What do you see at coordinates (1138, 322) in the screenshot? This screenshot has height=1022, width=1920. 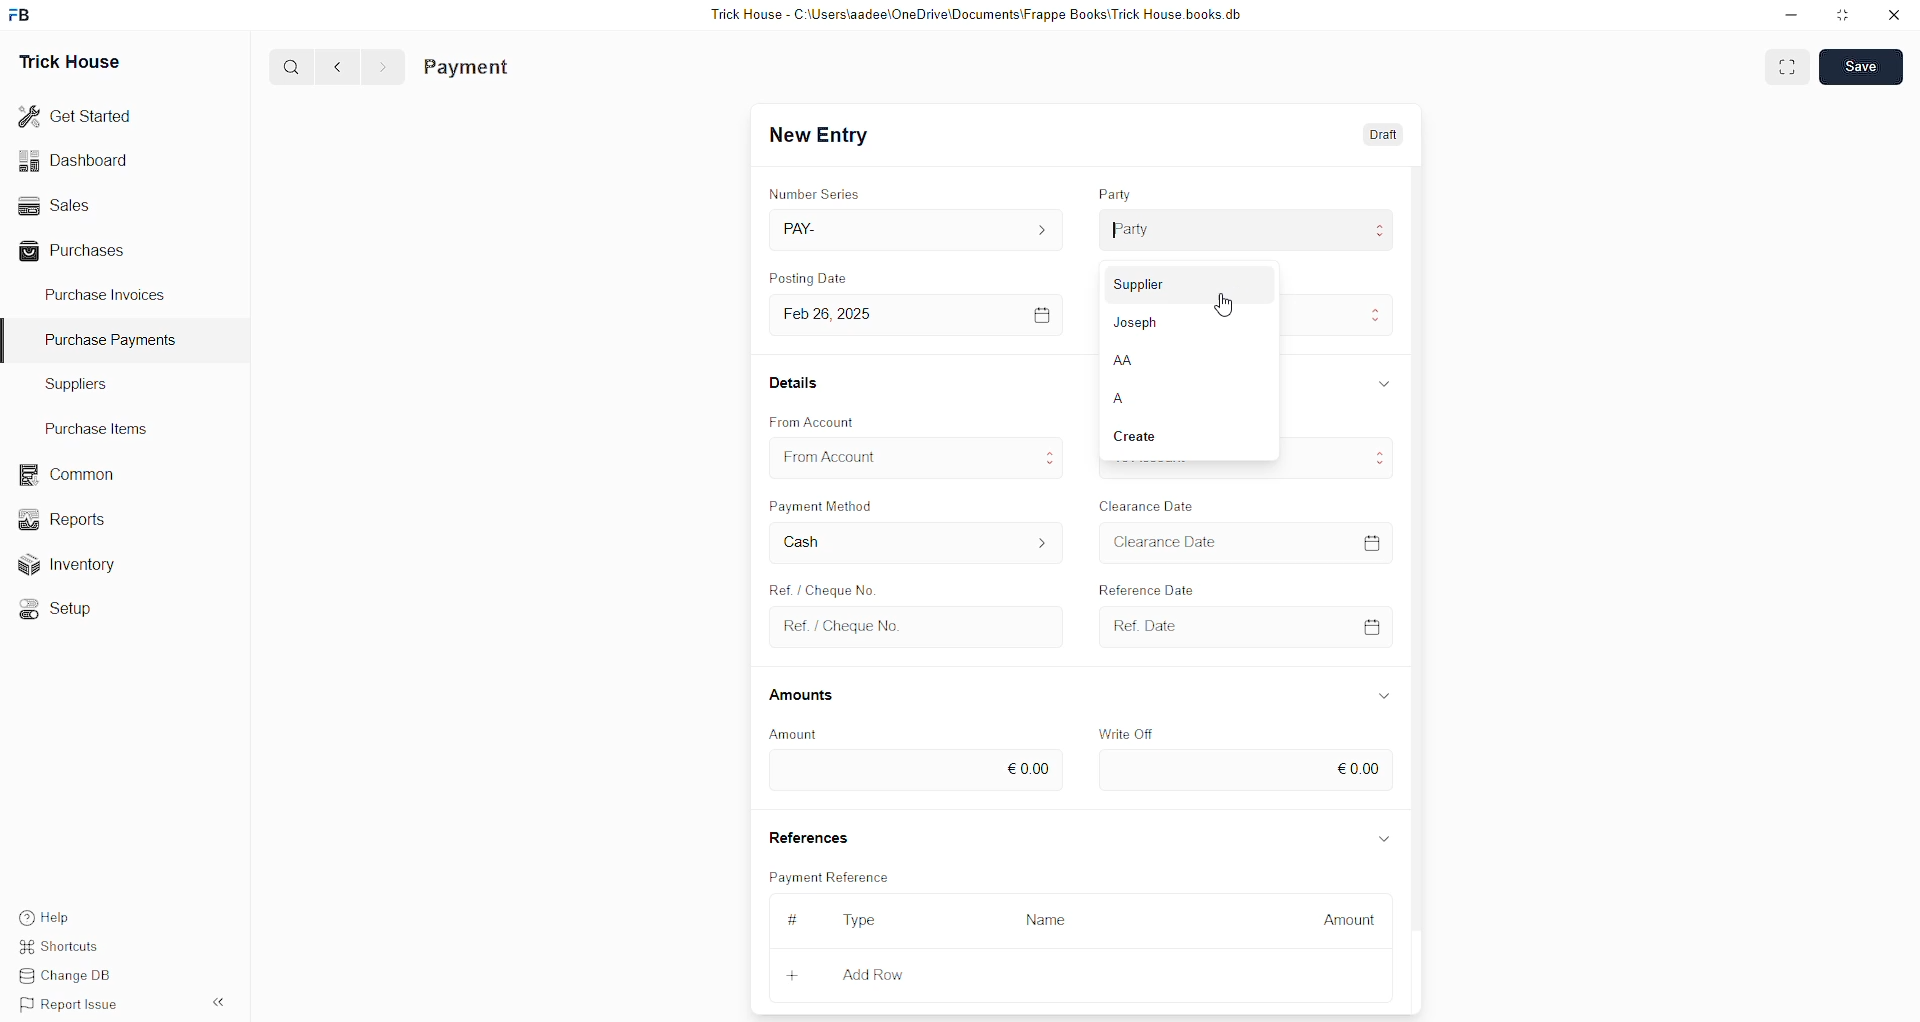 I see `Joseph` at bounding box center [1138, 322].